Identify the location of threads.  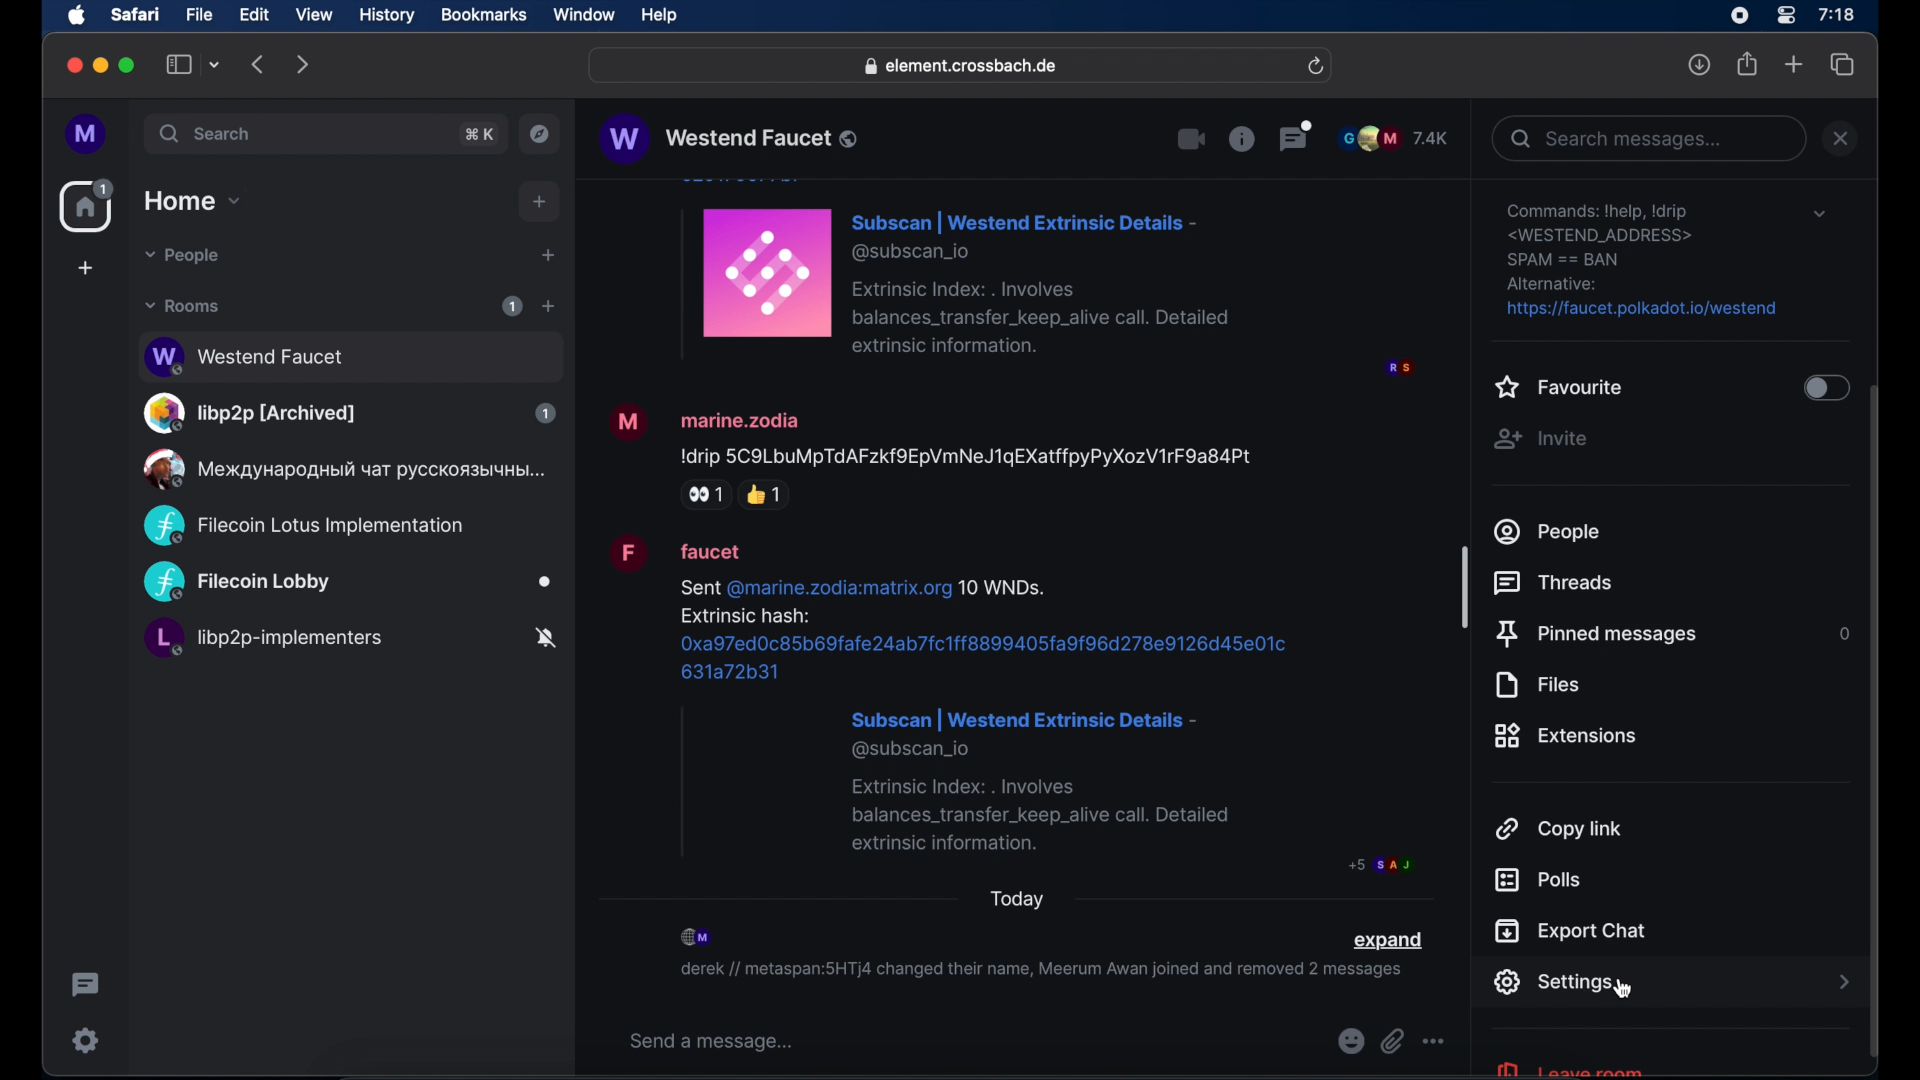
(1558, 583).